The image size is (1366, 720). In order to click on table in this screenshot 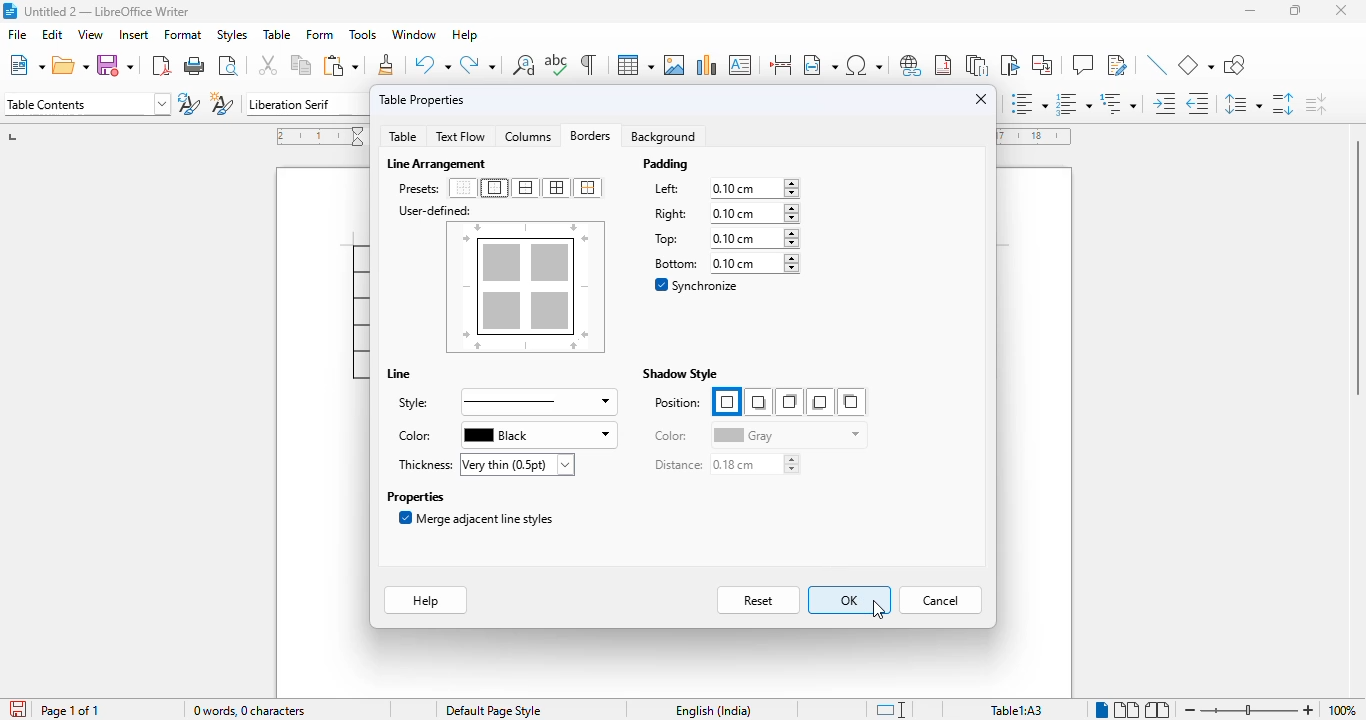, I will do `click(277, 34)`.